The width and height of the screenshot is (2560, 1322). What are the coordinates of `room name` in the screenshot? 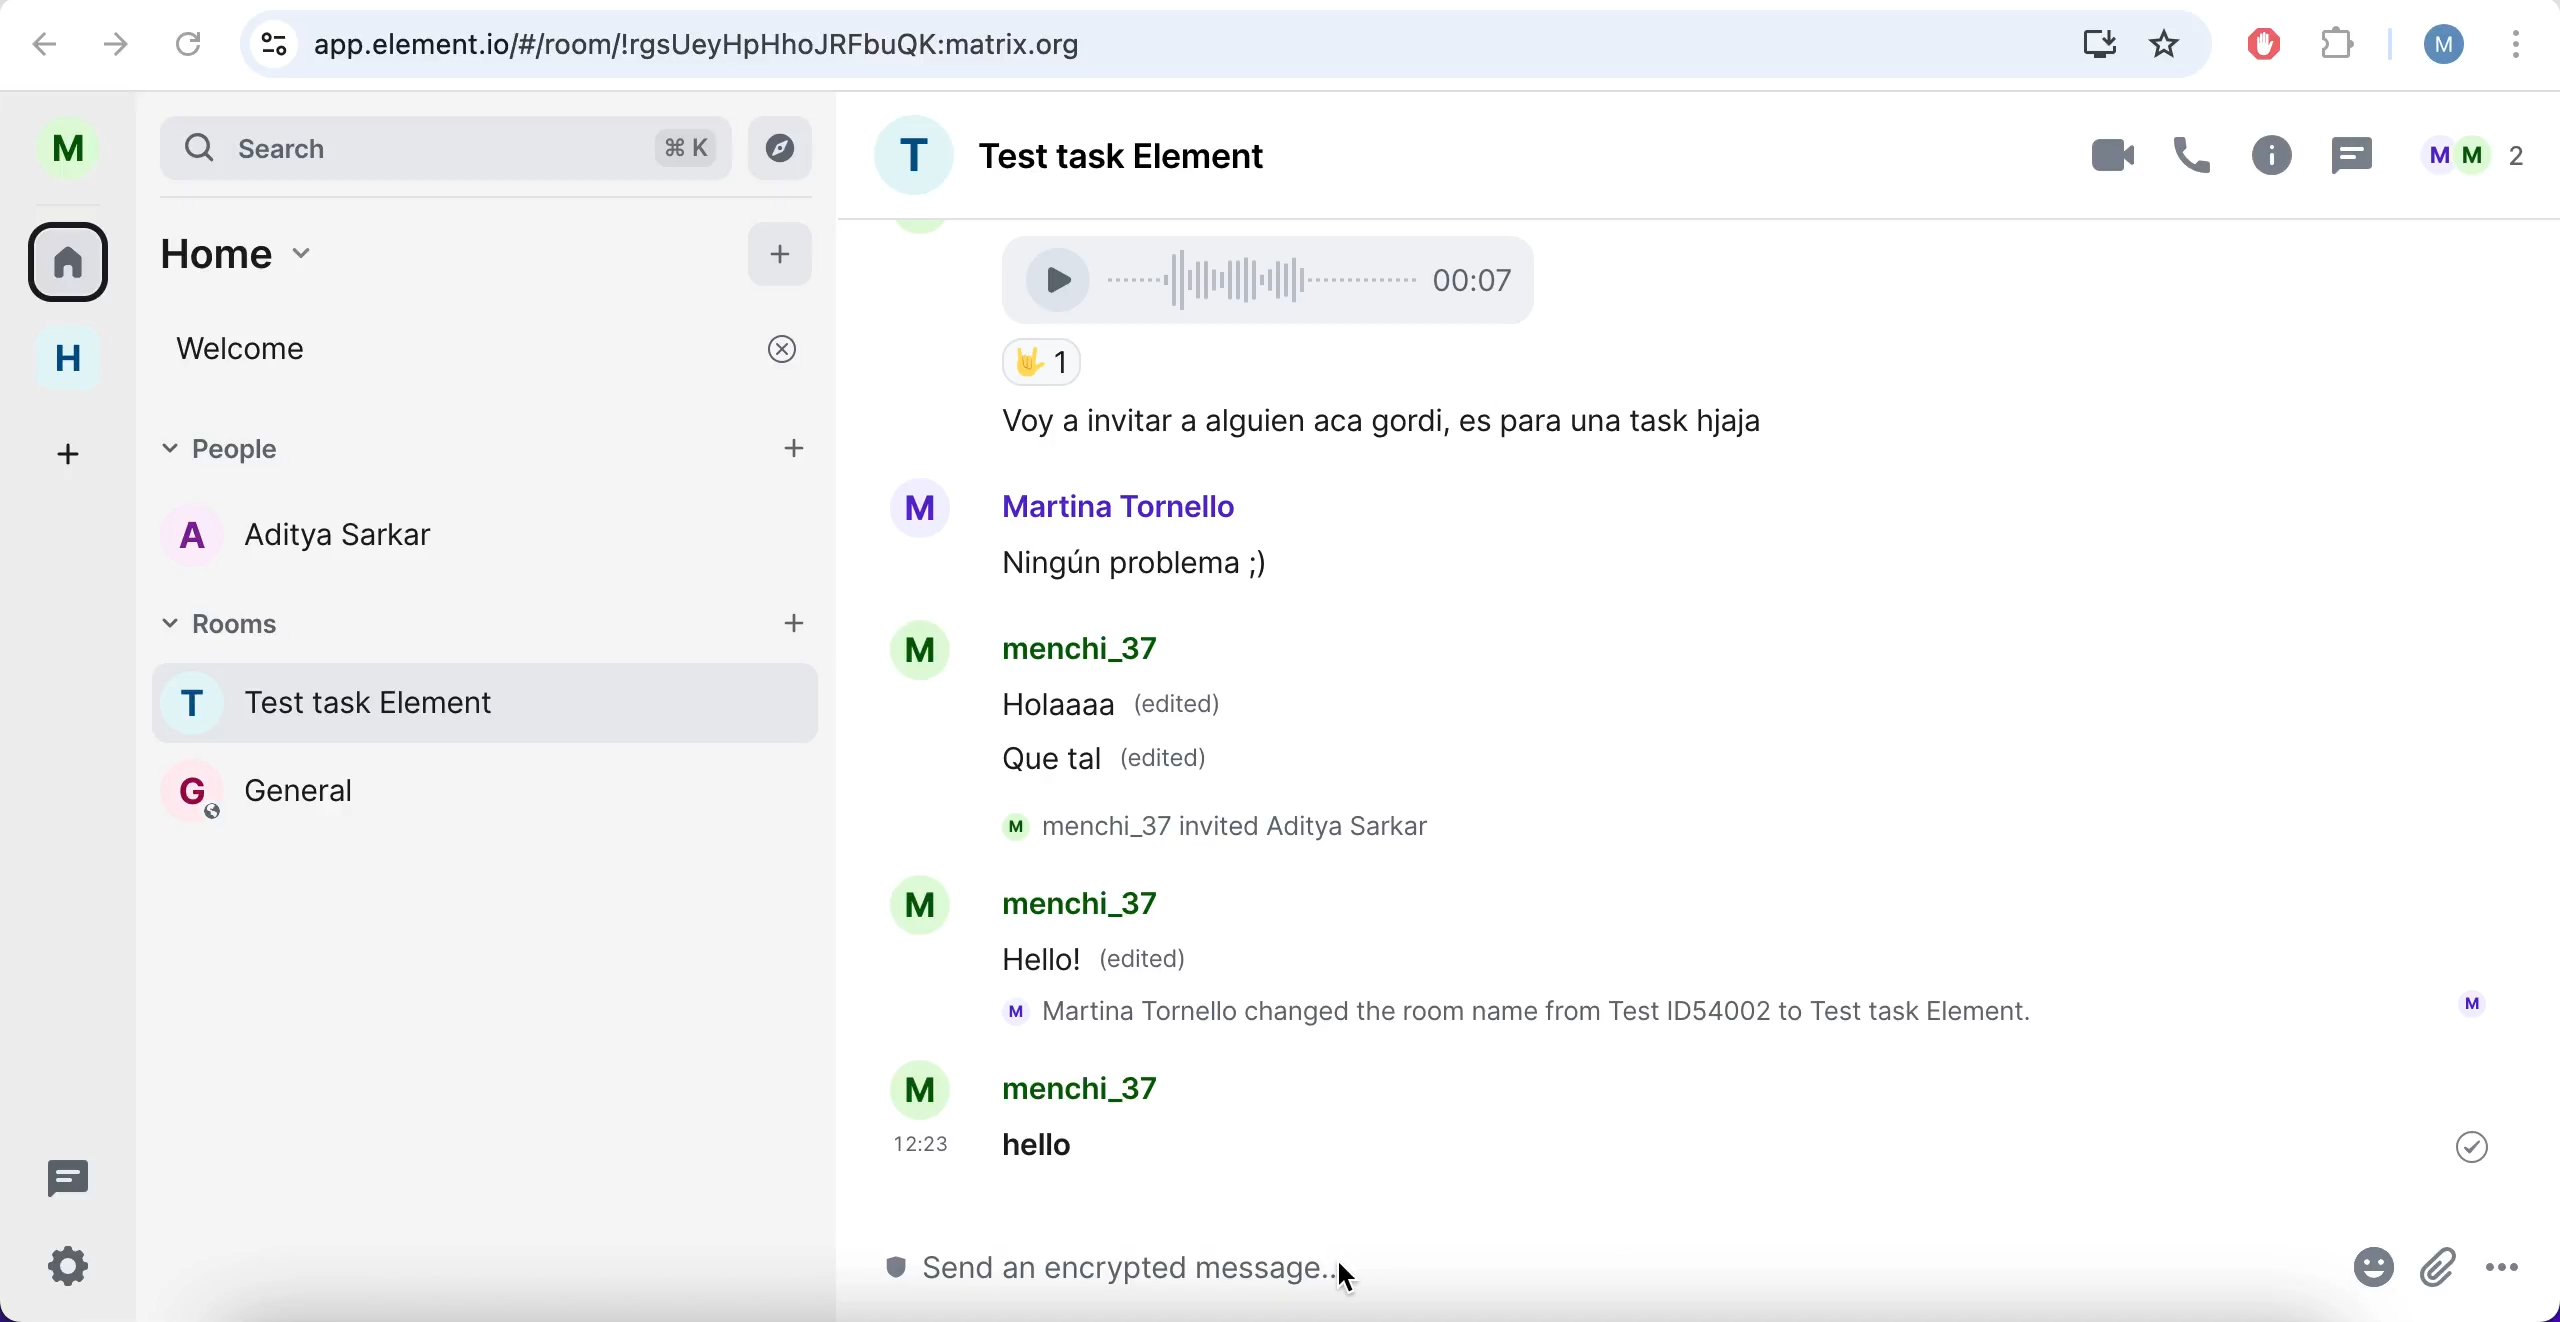 It's located at (478, 702).